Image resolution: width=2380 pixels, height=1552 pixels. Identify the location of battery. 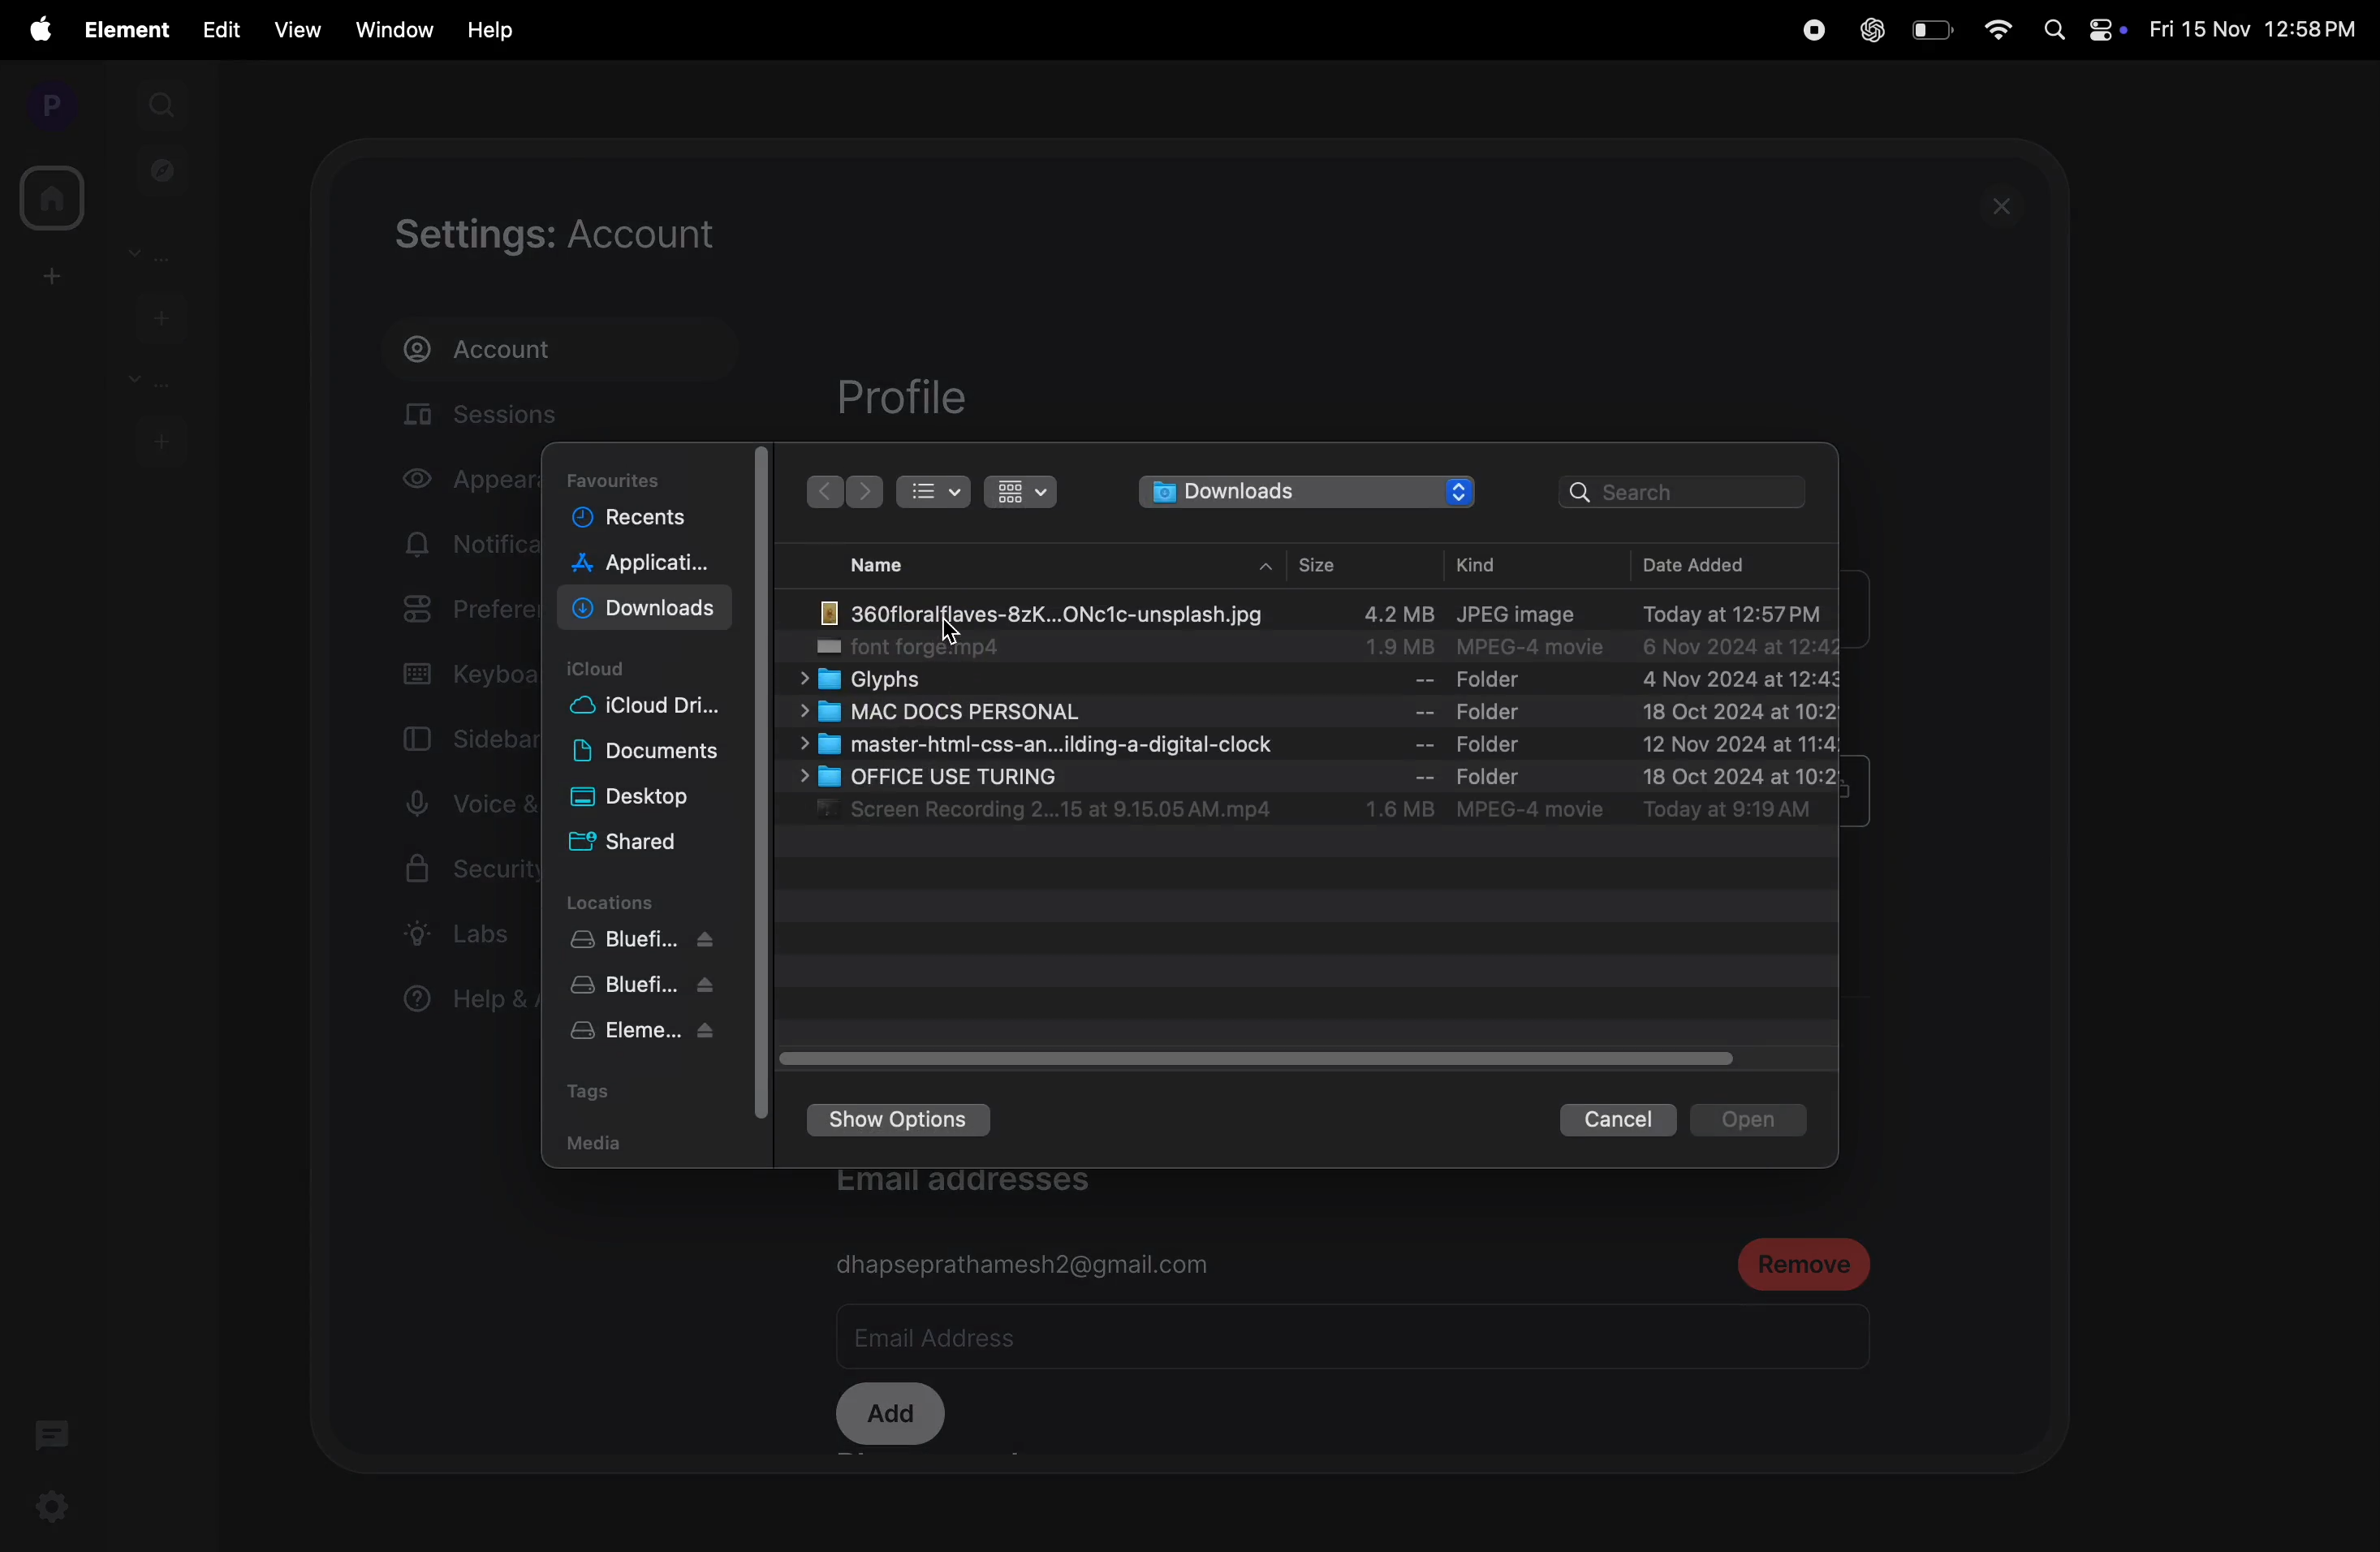
(1931, 29).